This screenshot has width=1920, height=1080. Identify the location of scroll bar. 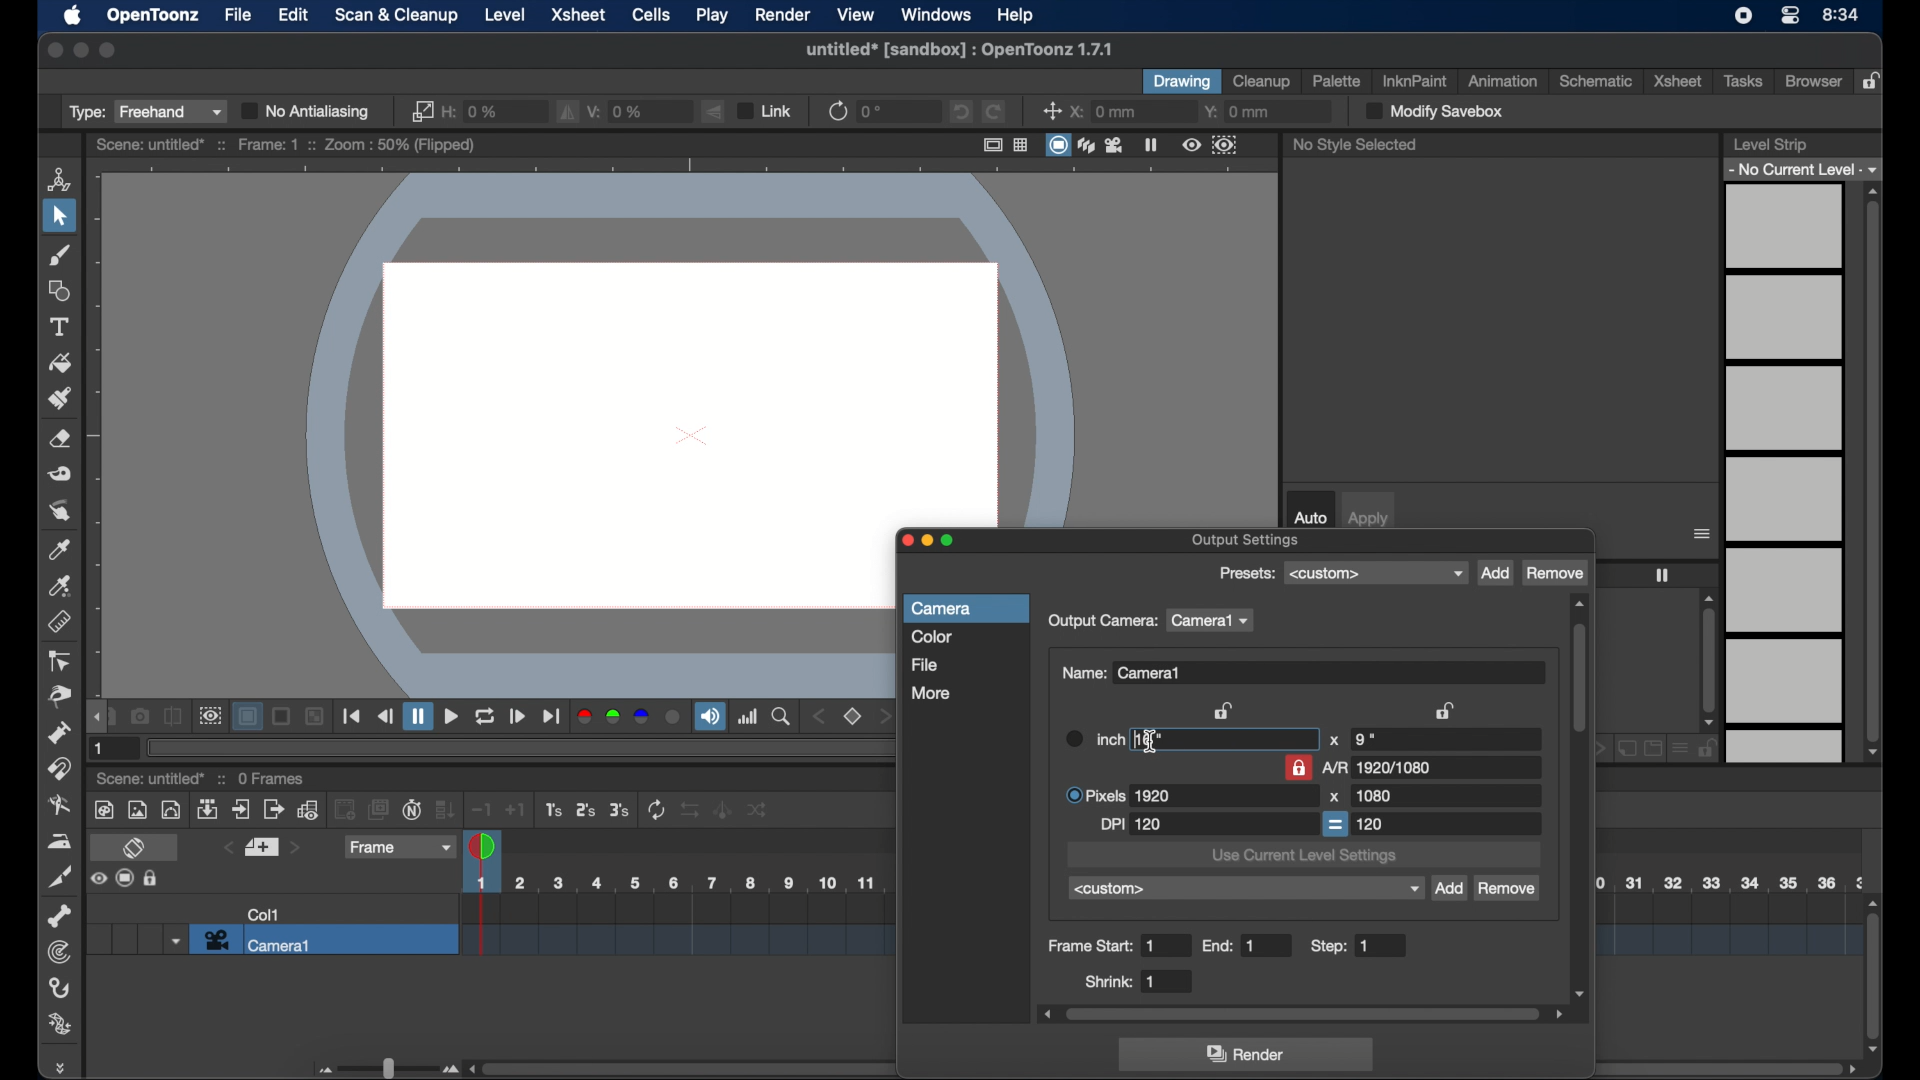
(1731, 1068).